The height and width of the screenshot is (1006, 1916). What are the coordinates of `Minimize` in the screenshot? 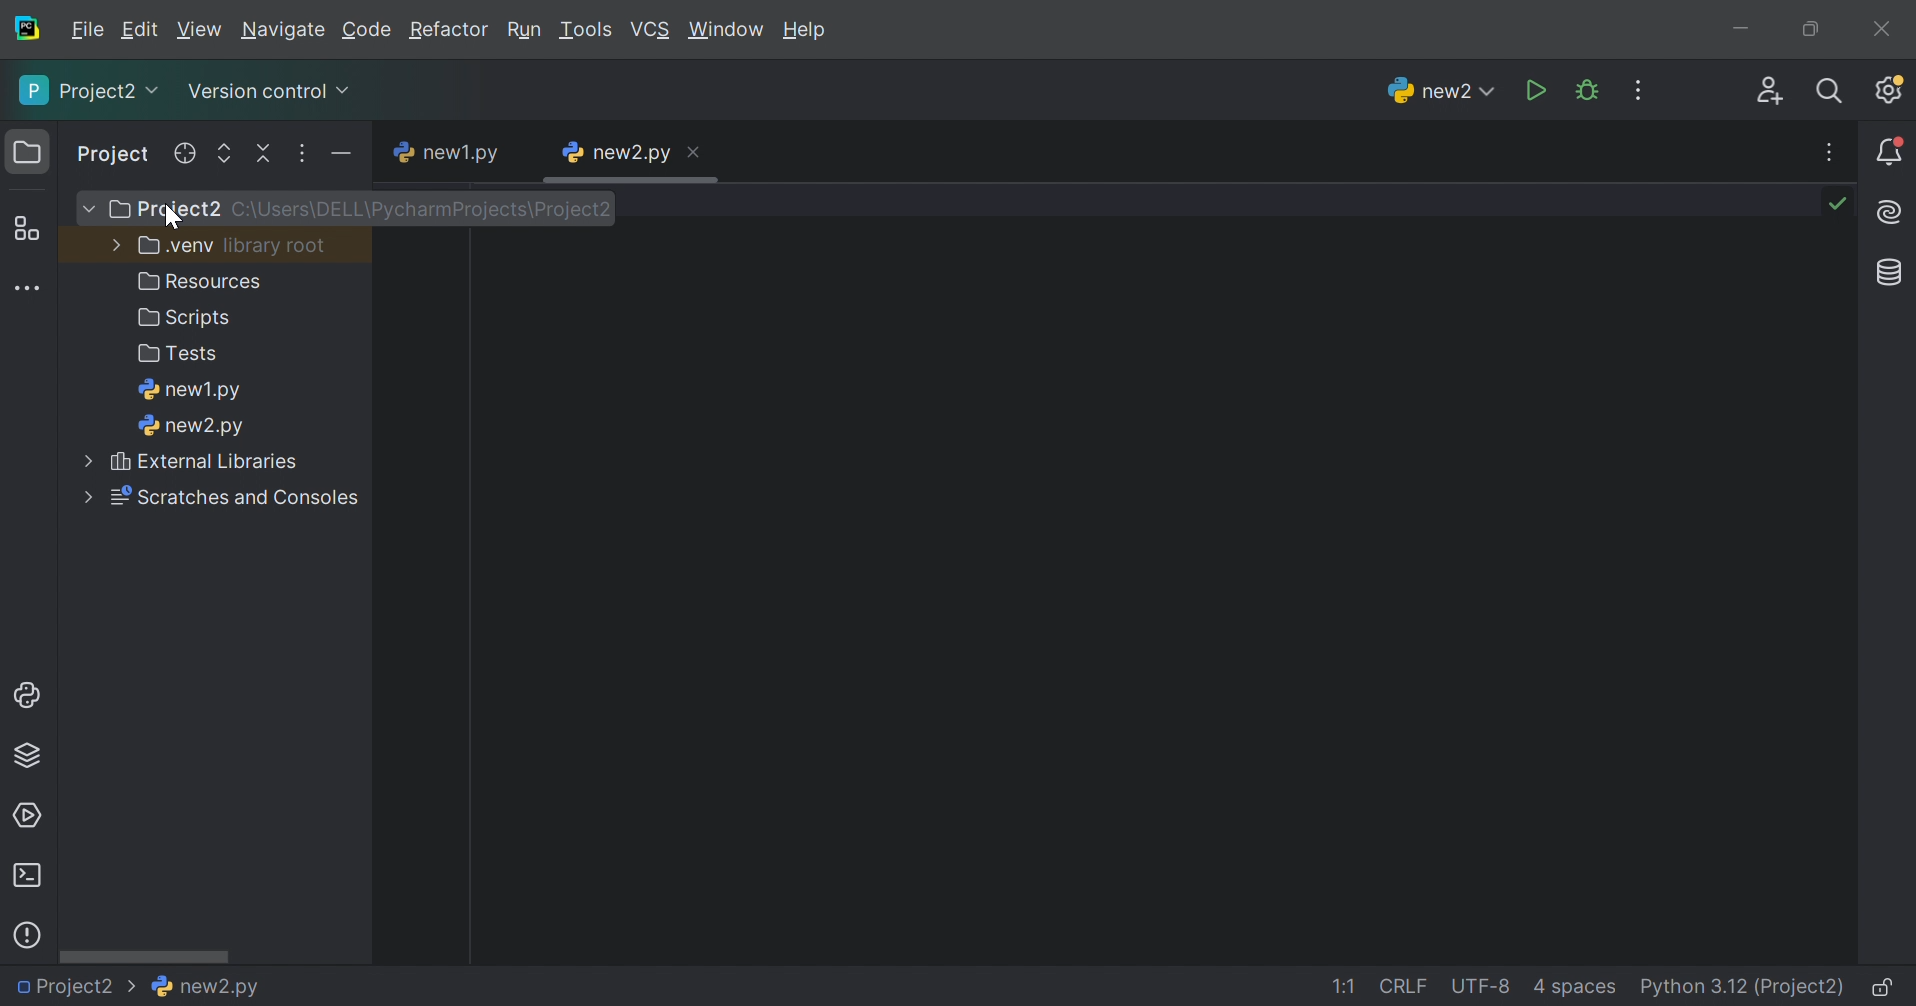 It's located at (1739, 29).